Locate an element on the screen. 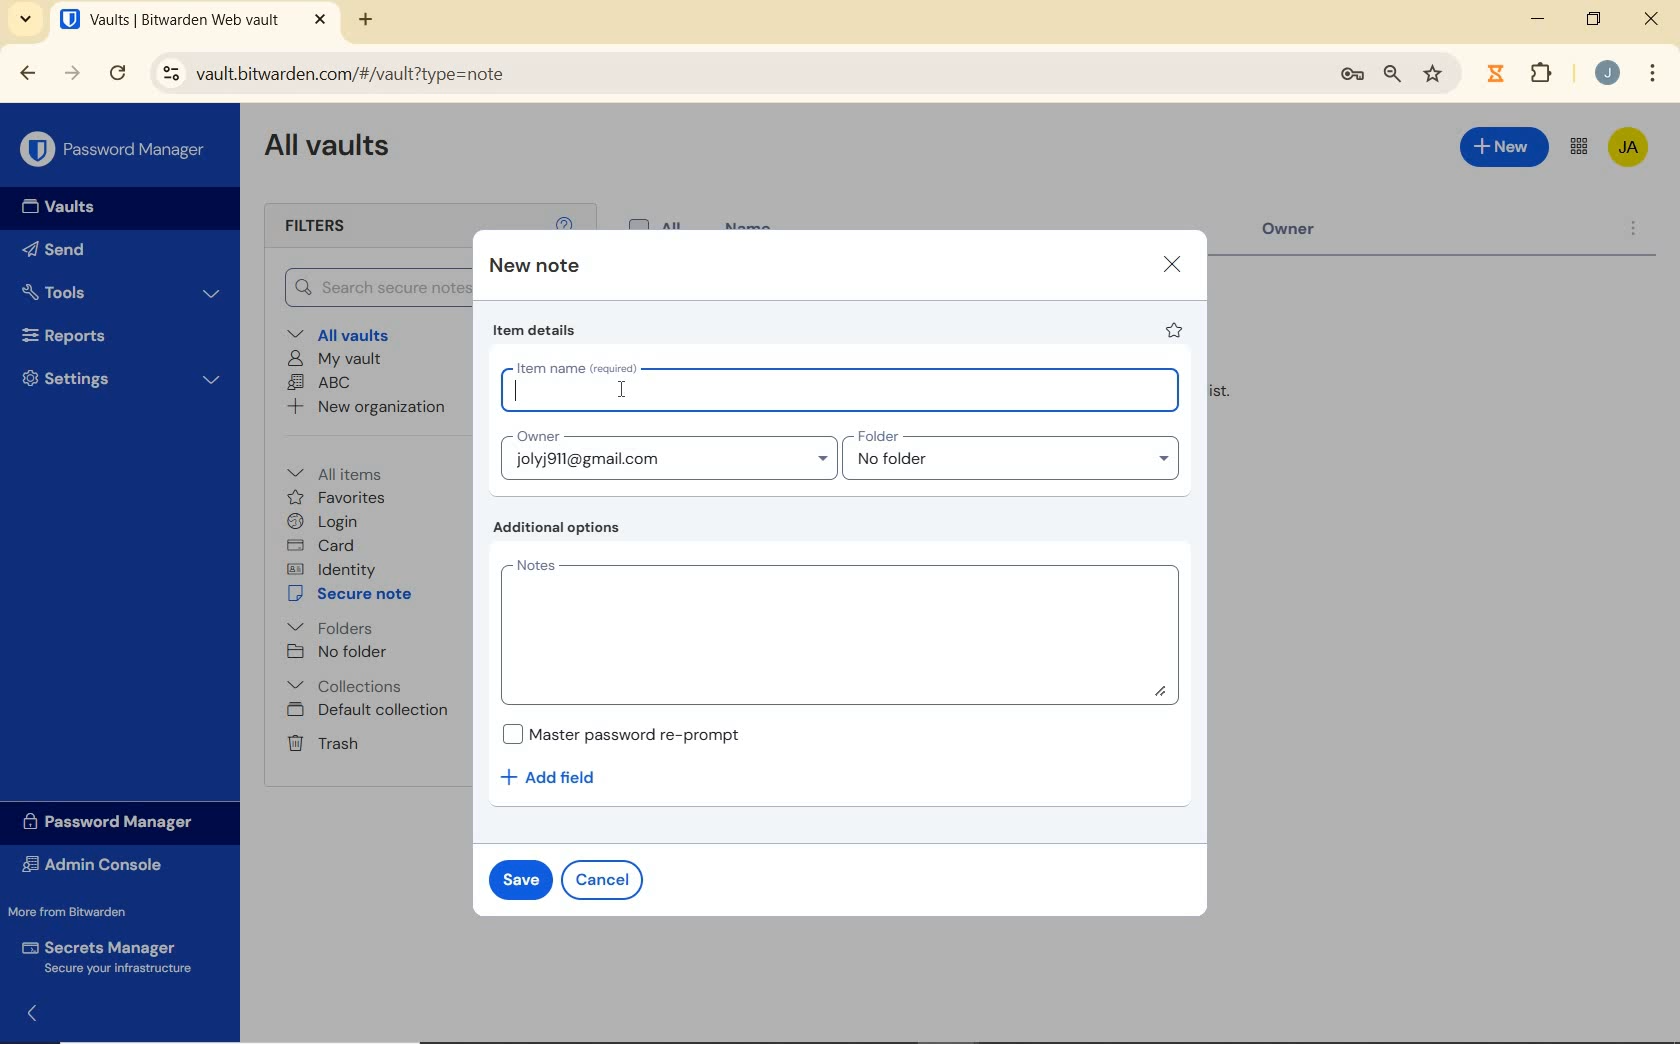 The width and height of the screenshot is (1680, 1044). Tools is located at coordinates (123, 291).